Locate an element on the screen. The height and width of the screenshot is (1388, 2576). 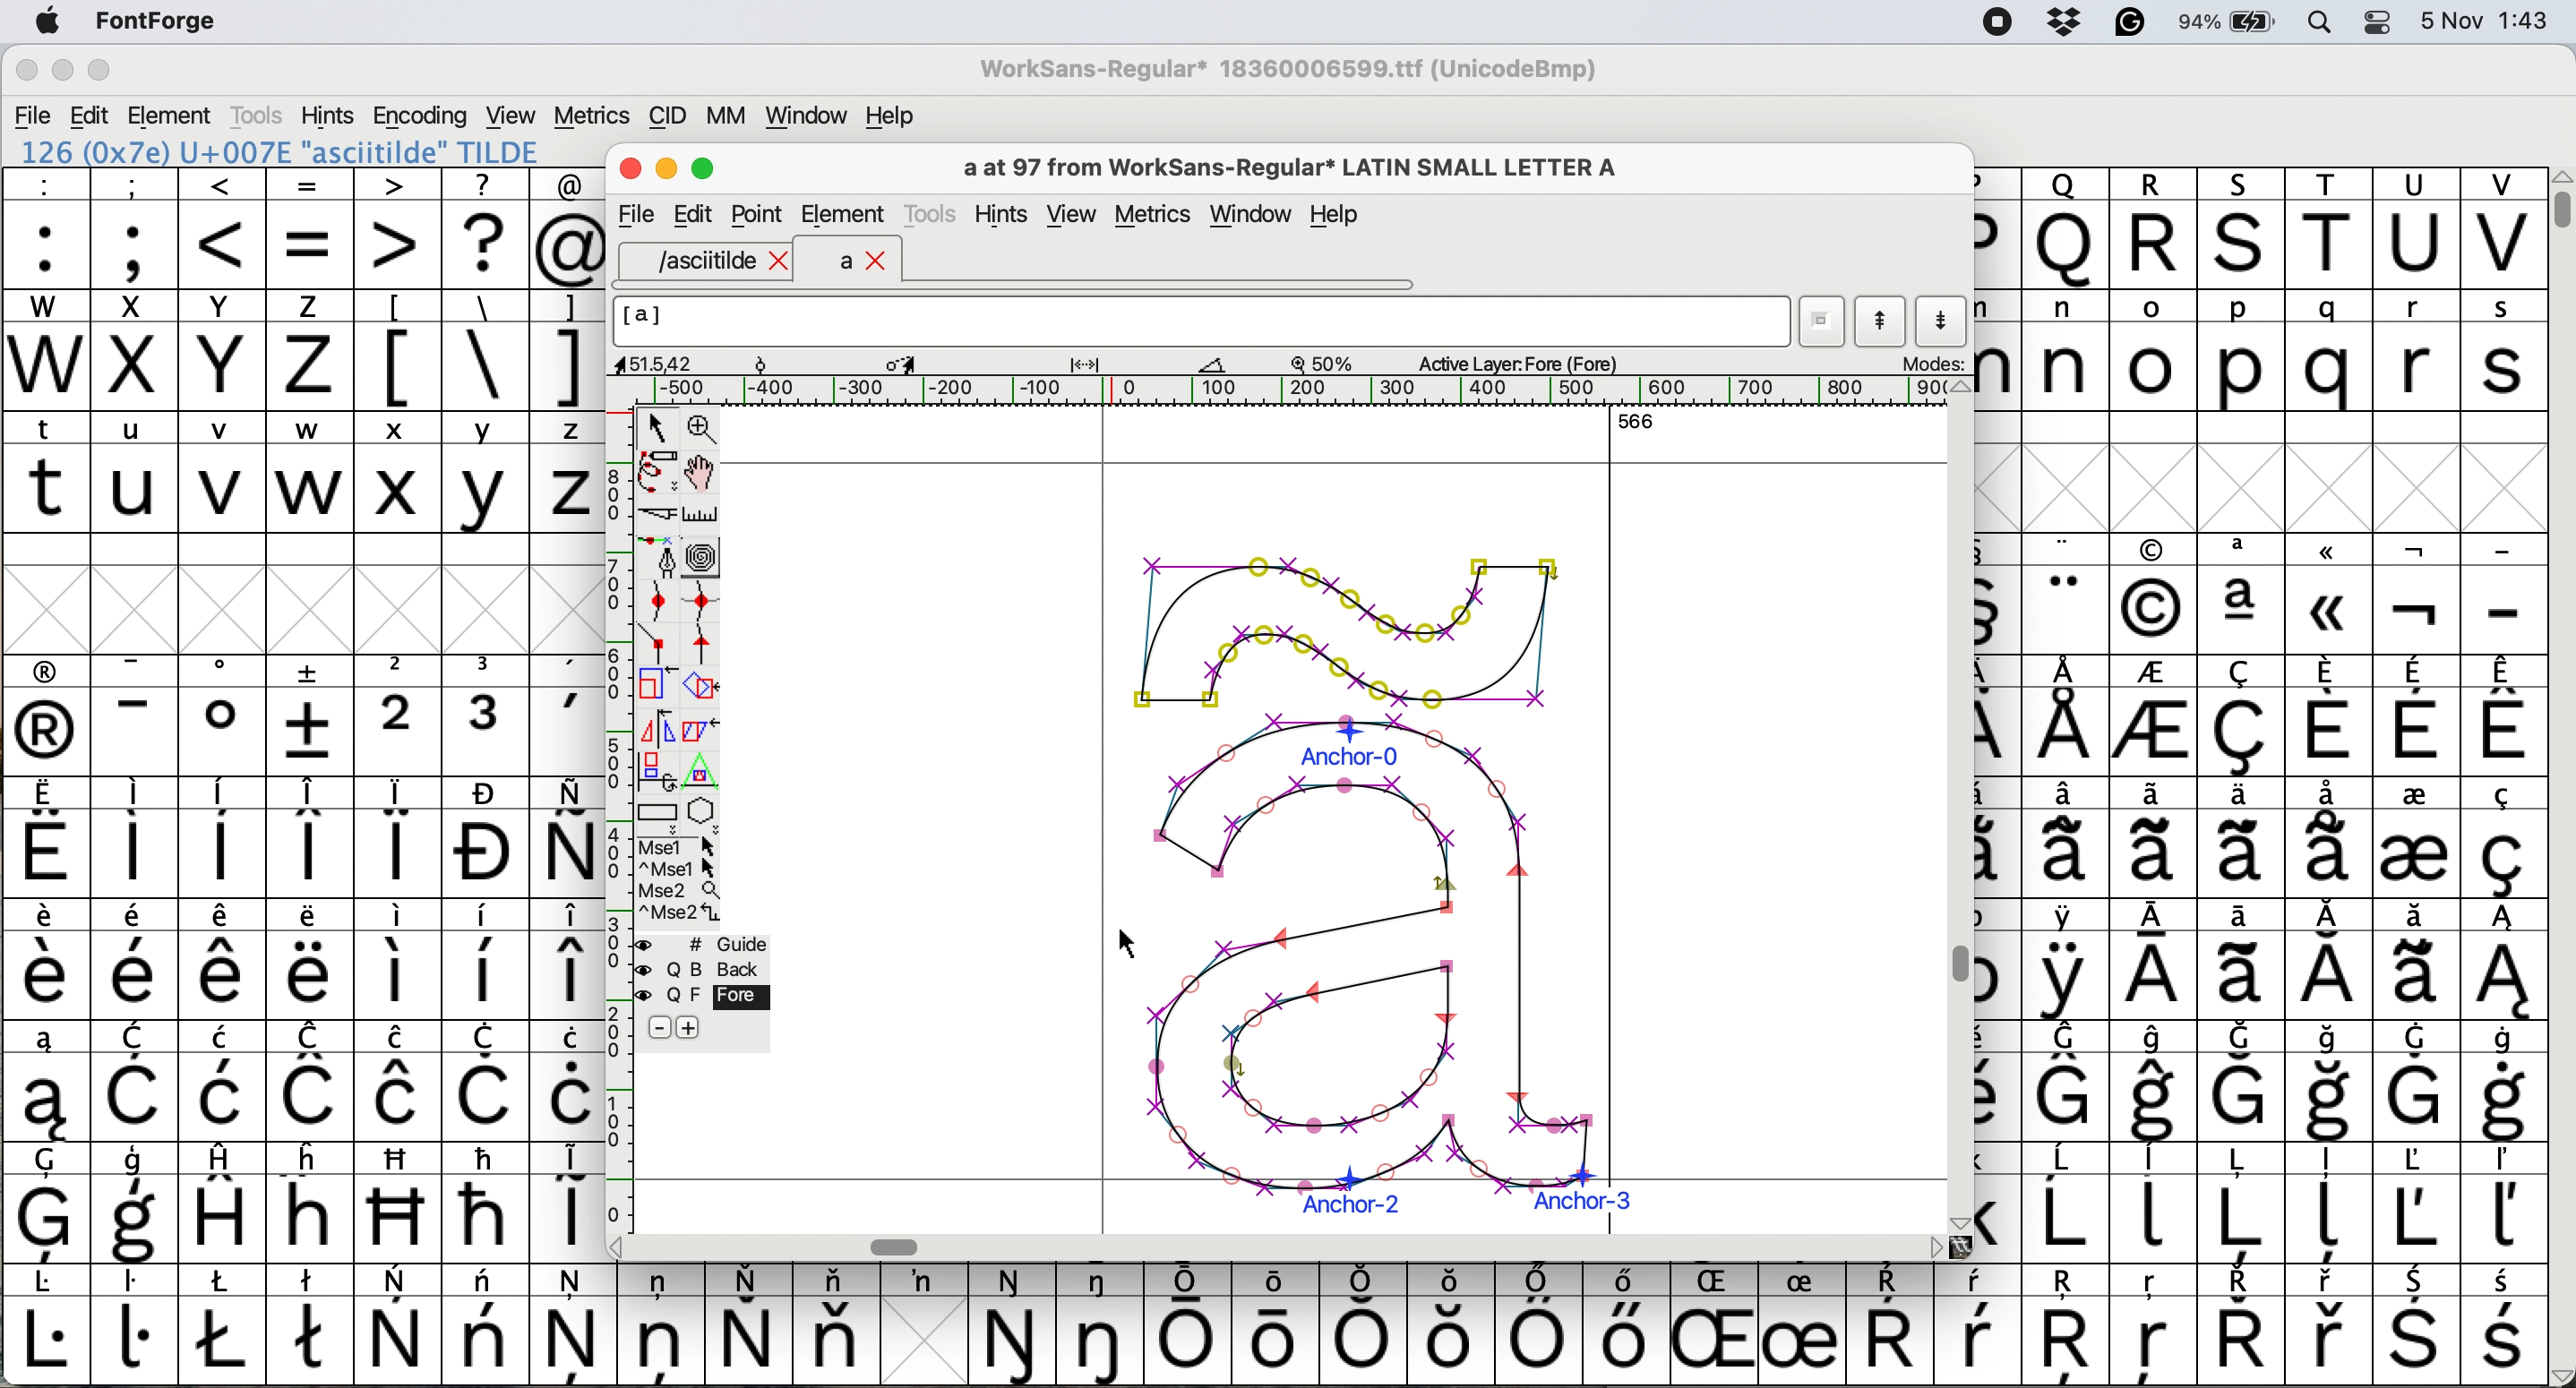
symbol is located at coordinates (2334, 1205).